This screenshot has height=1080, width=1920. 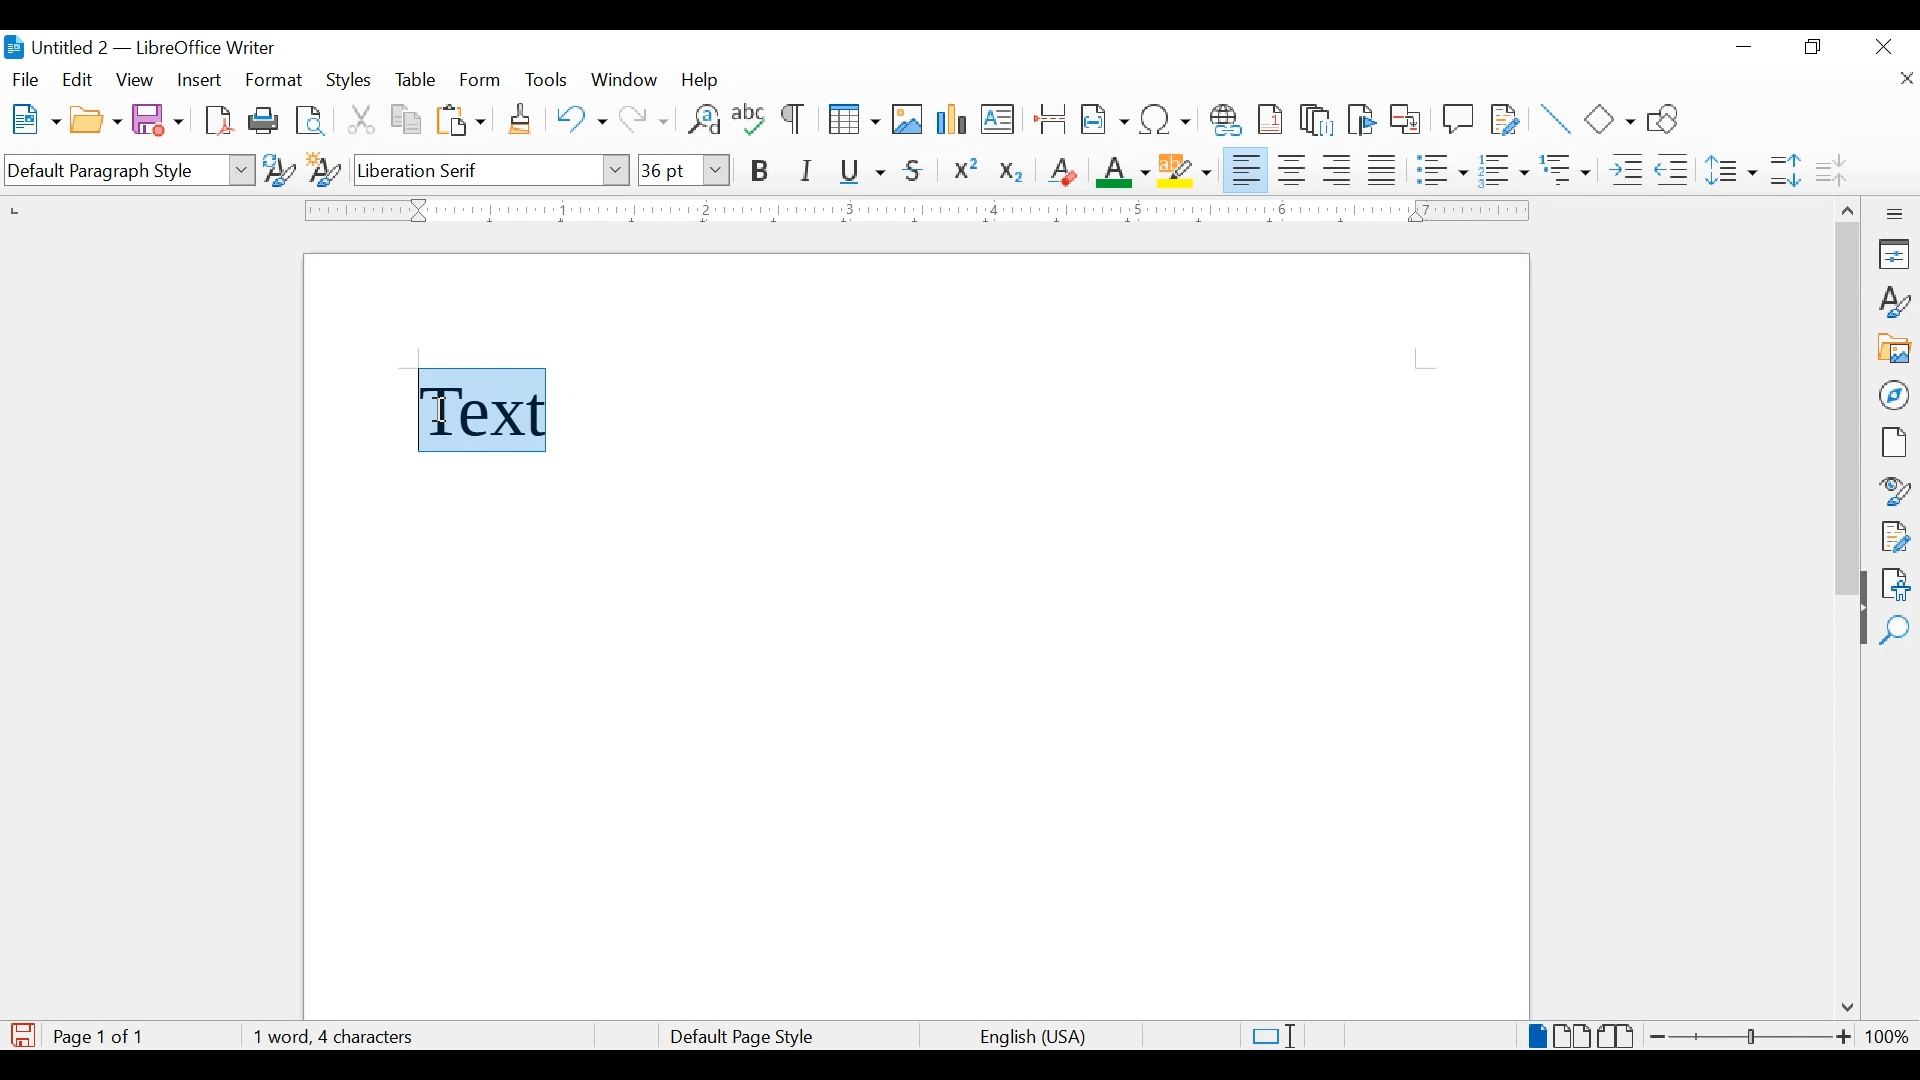 I want to click on check spelling, so click(x=750, y=118).